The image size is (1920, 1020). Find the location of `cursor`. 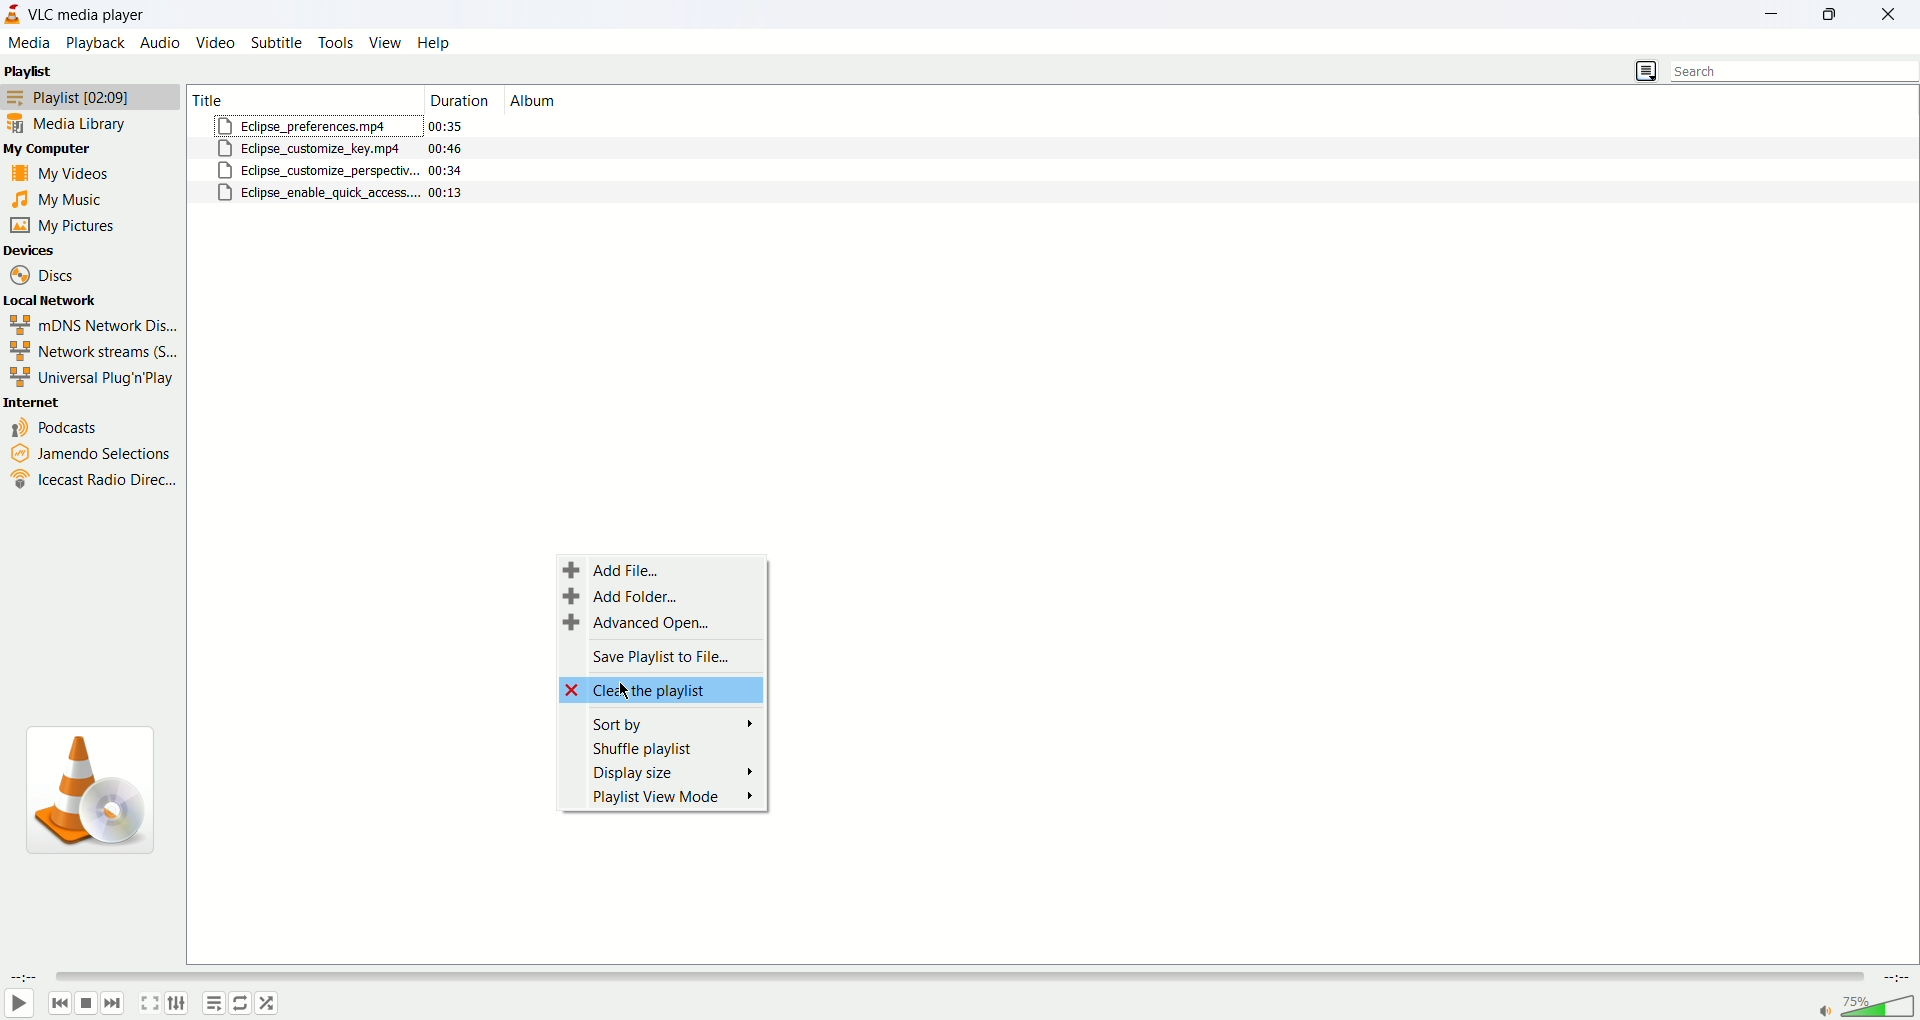

cursor is located at coordinates (626, 692).